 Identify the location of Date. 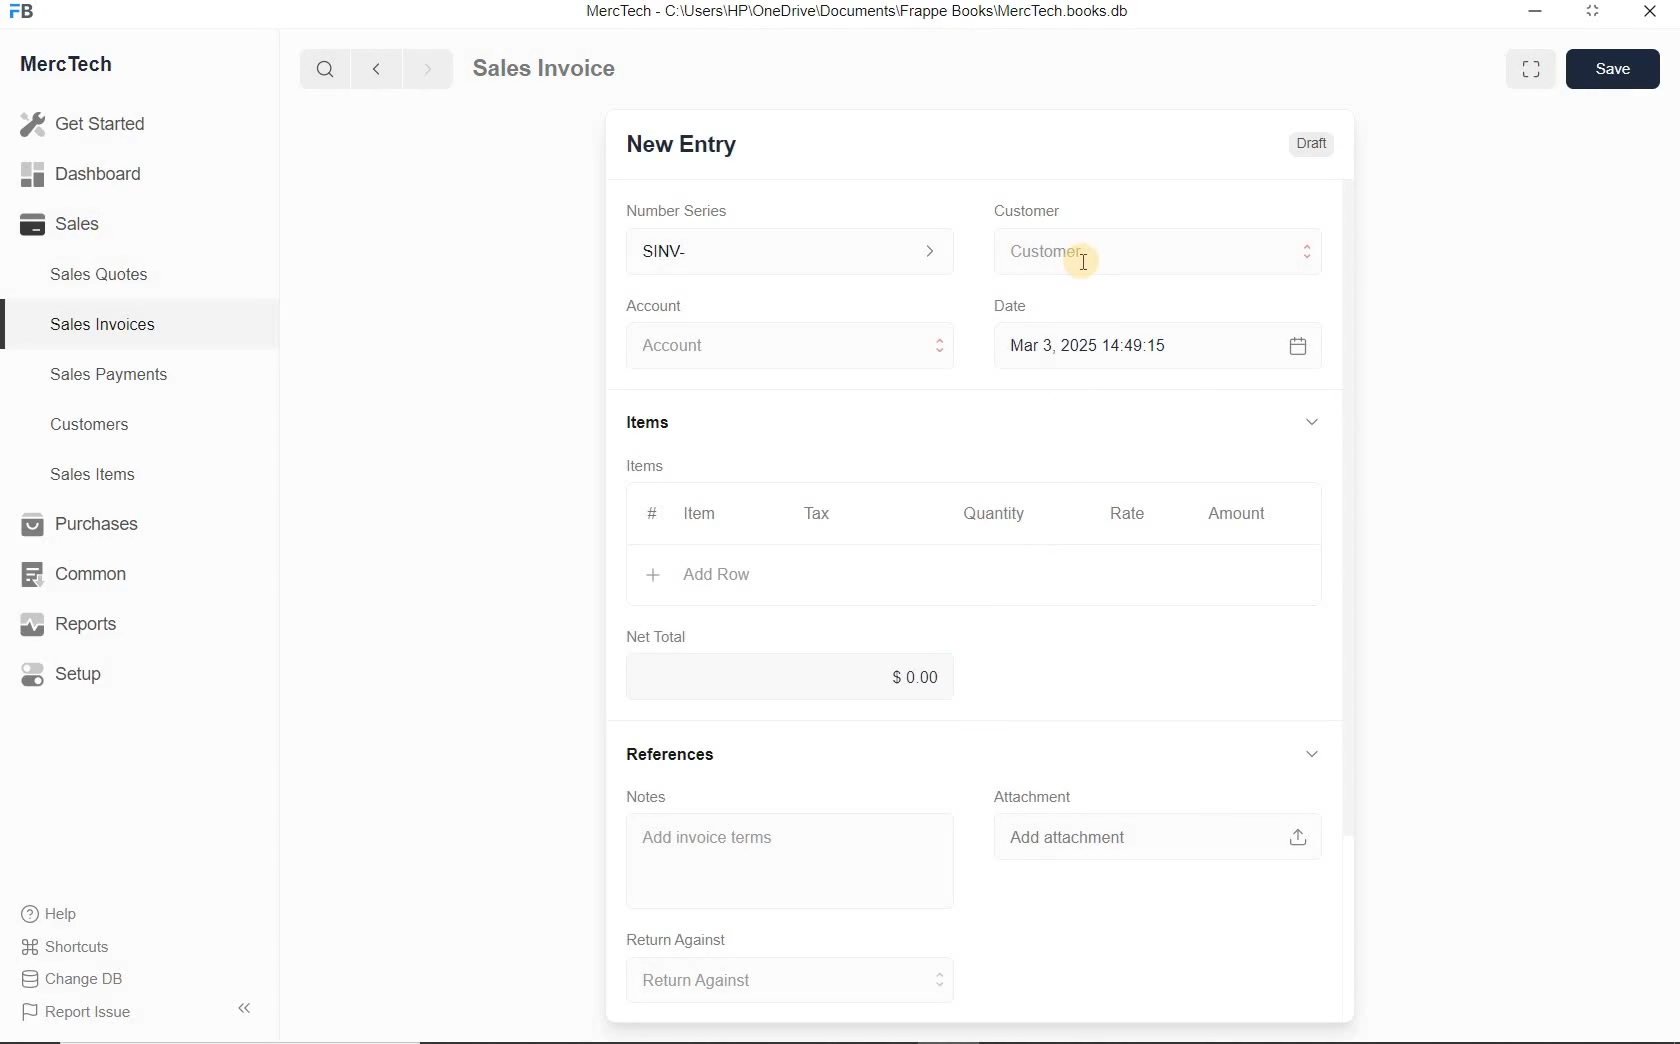
(1020, 306).